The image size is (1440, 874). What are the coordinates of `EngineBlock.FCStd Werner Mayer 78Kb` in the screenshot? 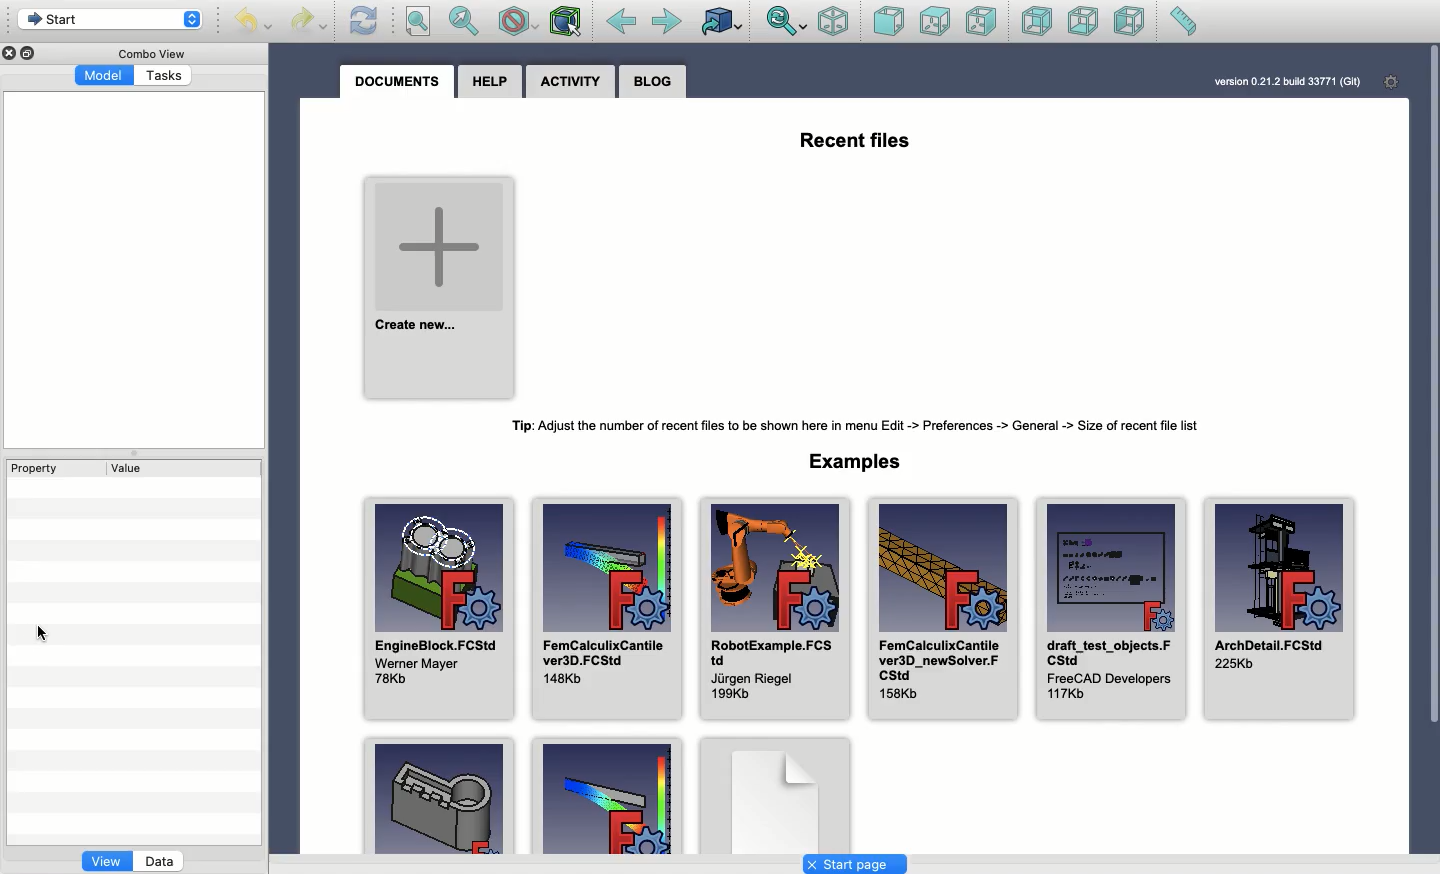 It's located at (441, 611).